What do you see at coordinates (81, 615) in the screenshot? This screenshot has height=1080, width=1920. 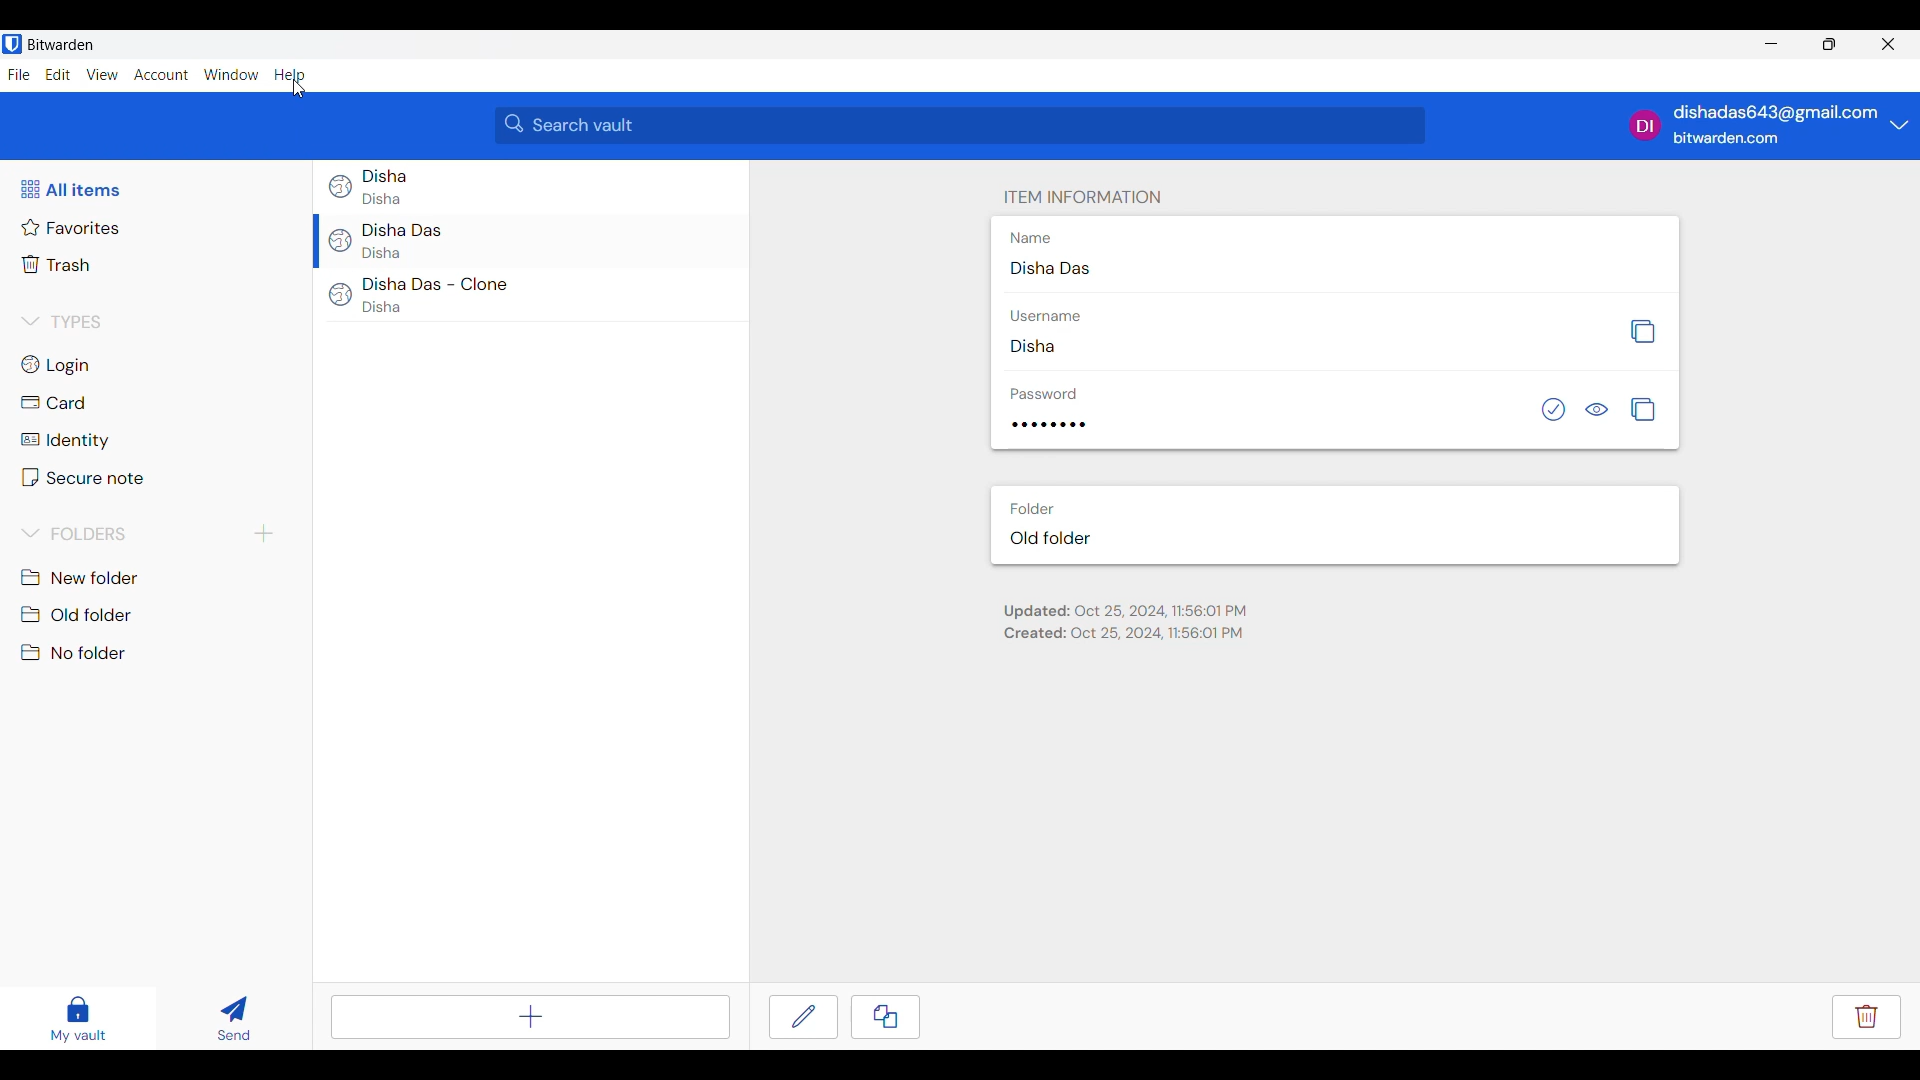 I see `Old folder` at bounding box center [81, 615].